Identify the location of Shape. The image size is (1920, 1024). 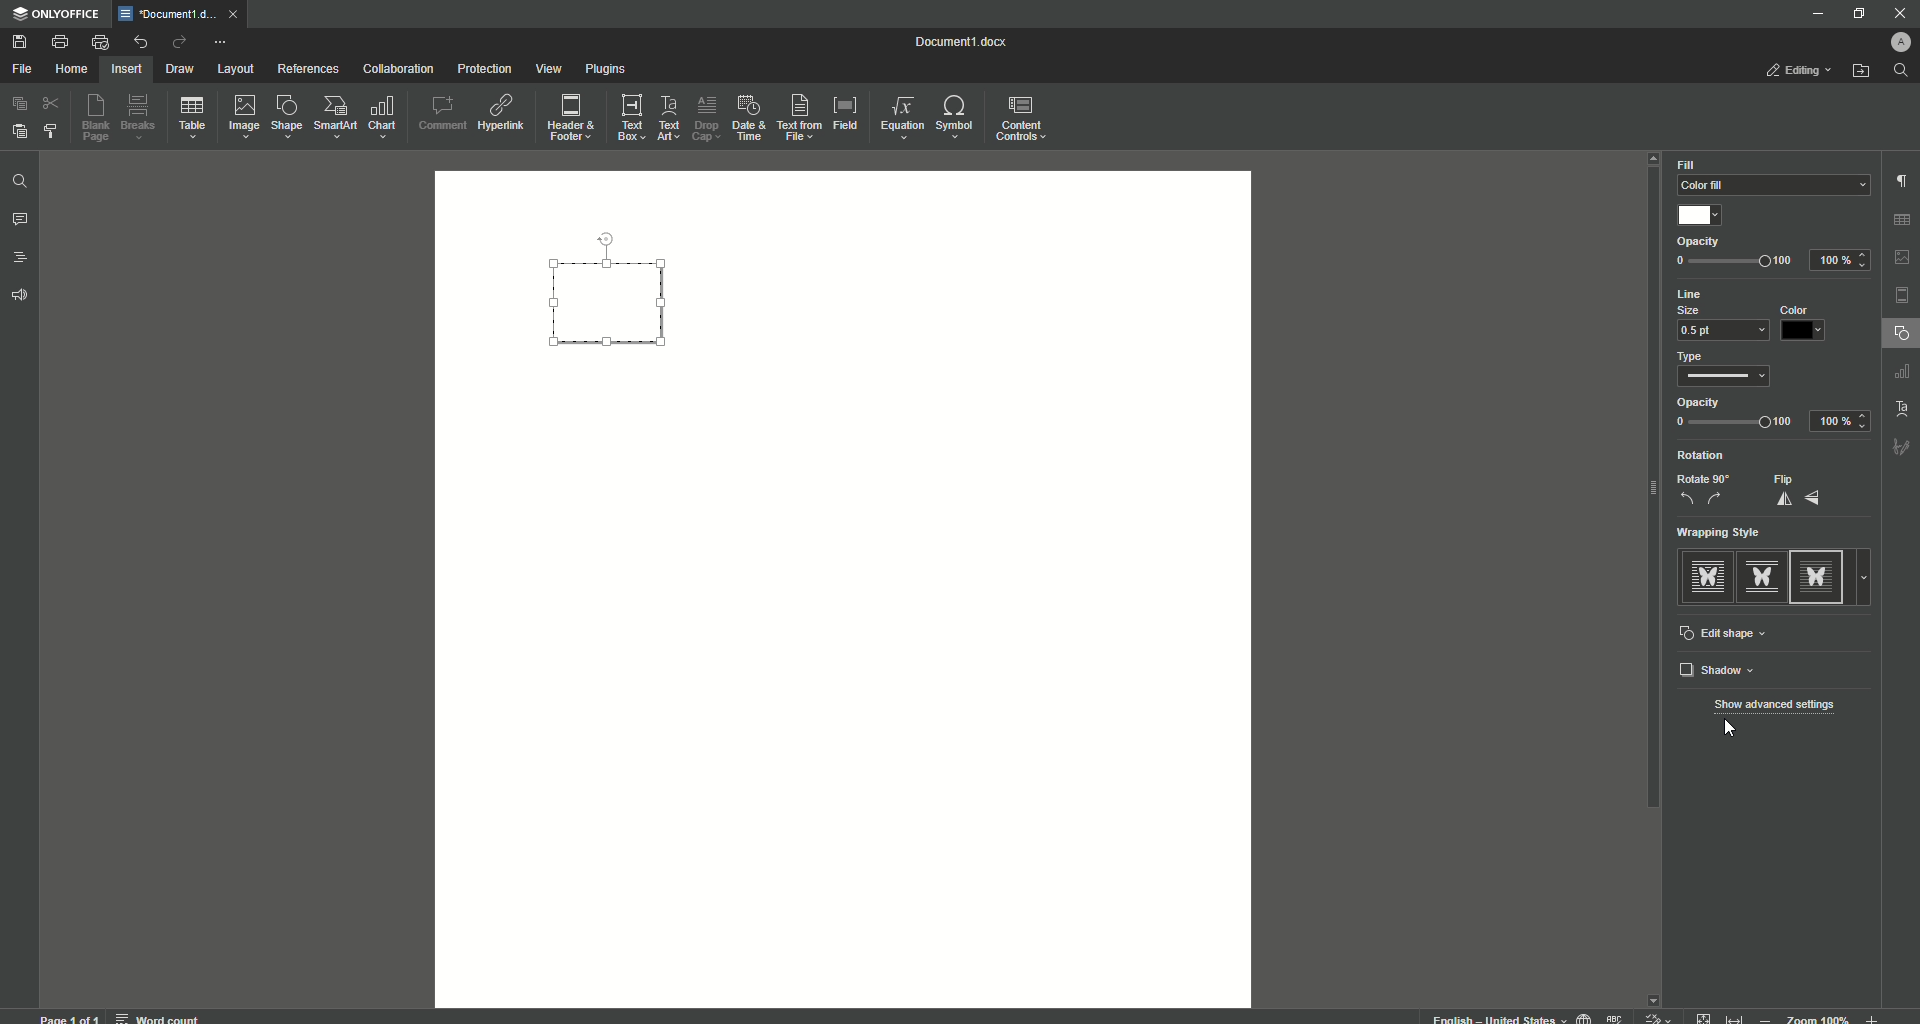
(284, 116).